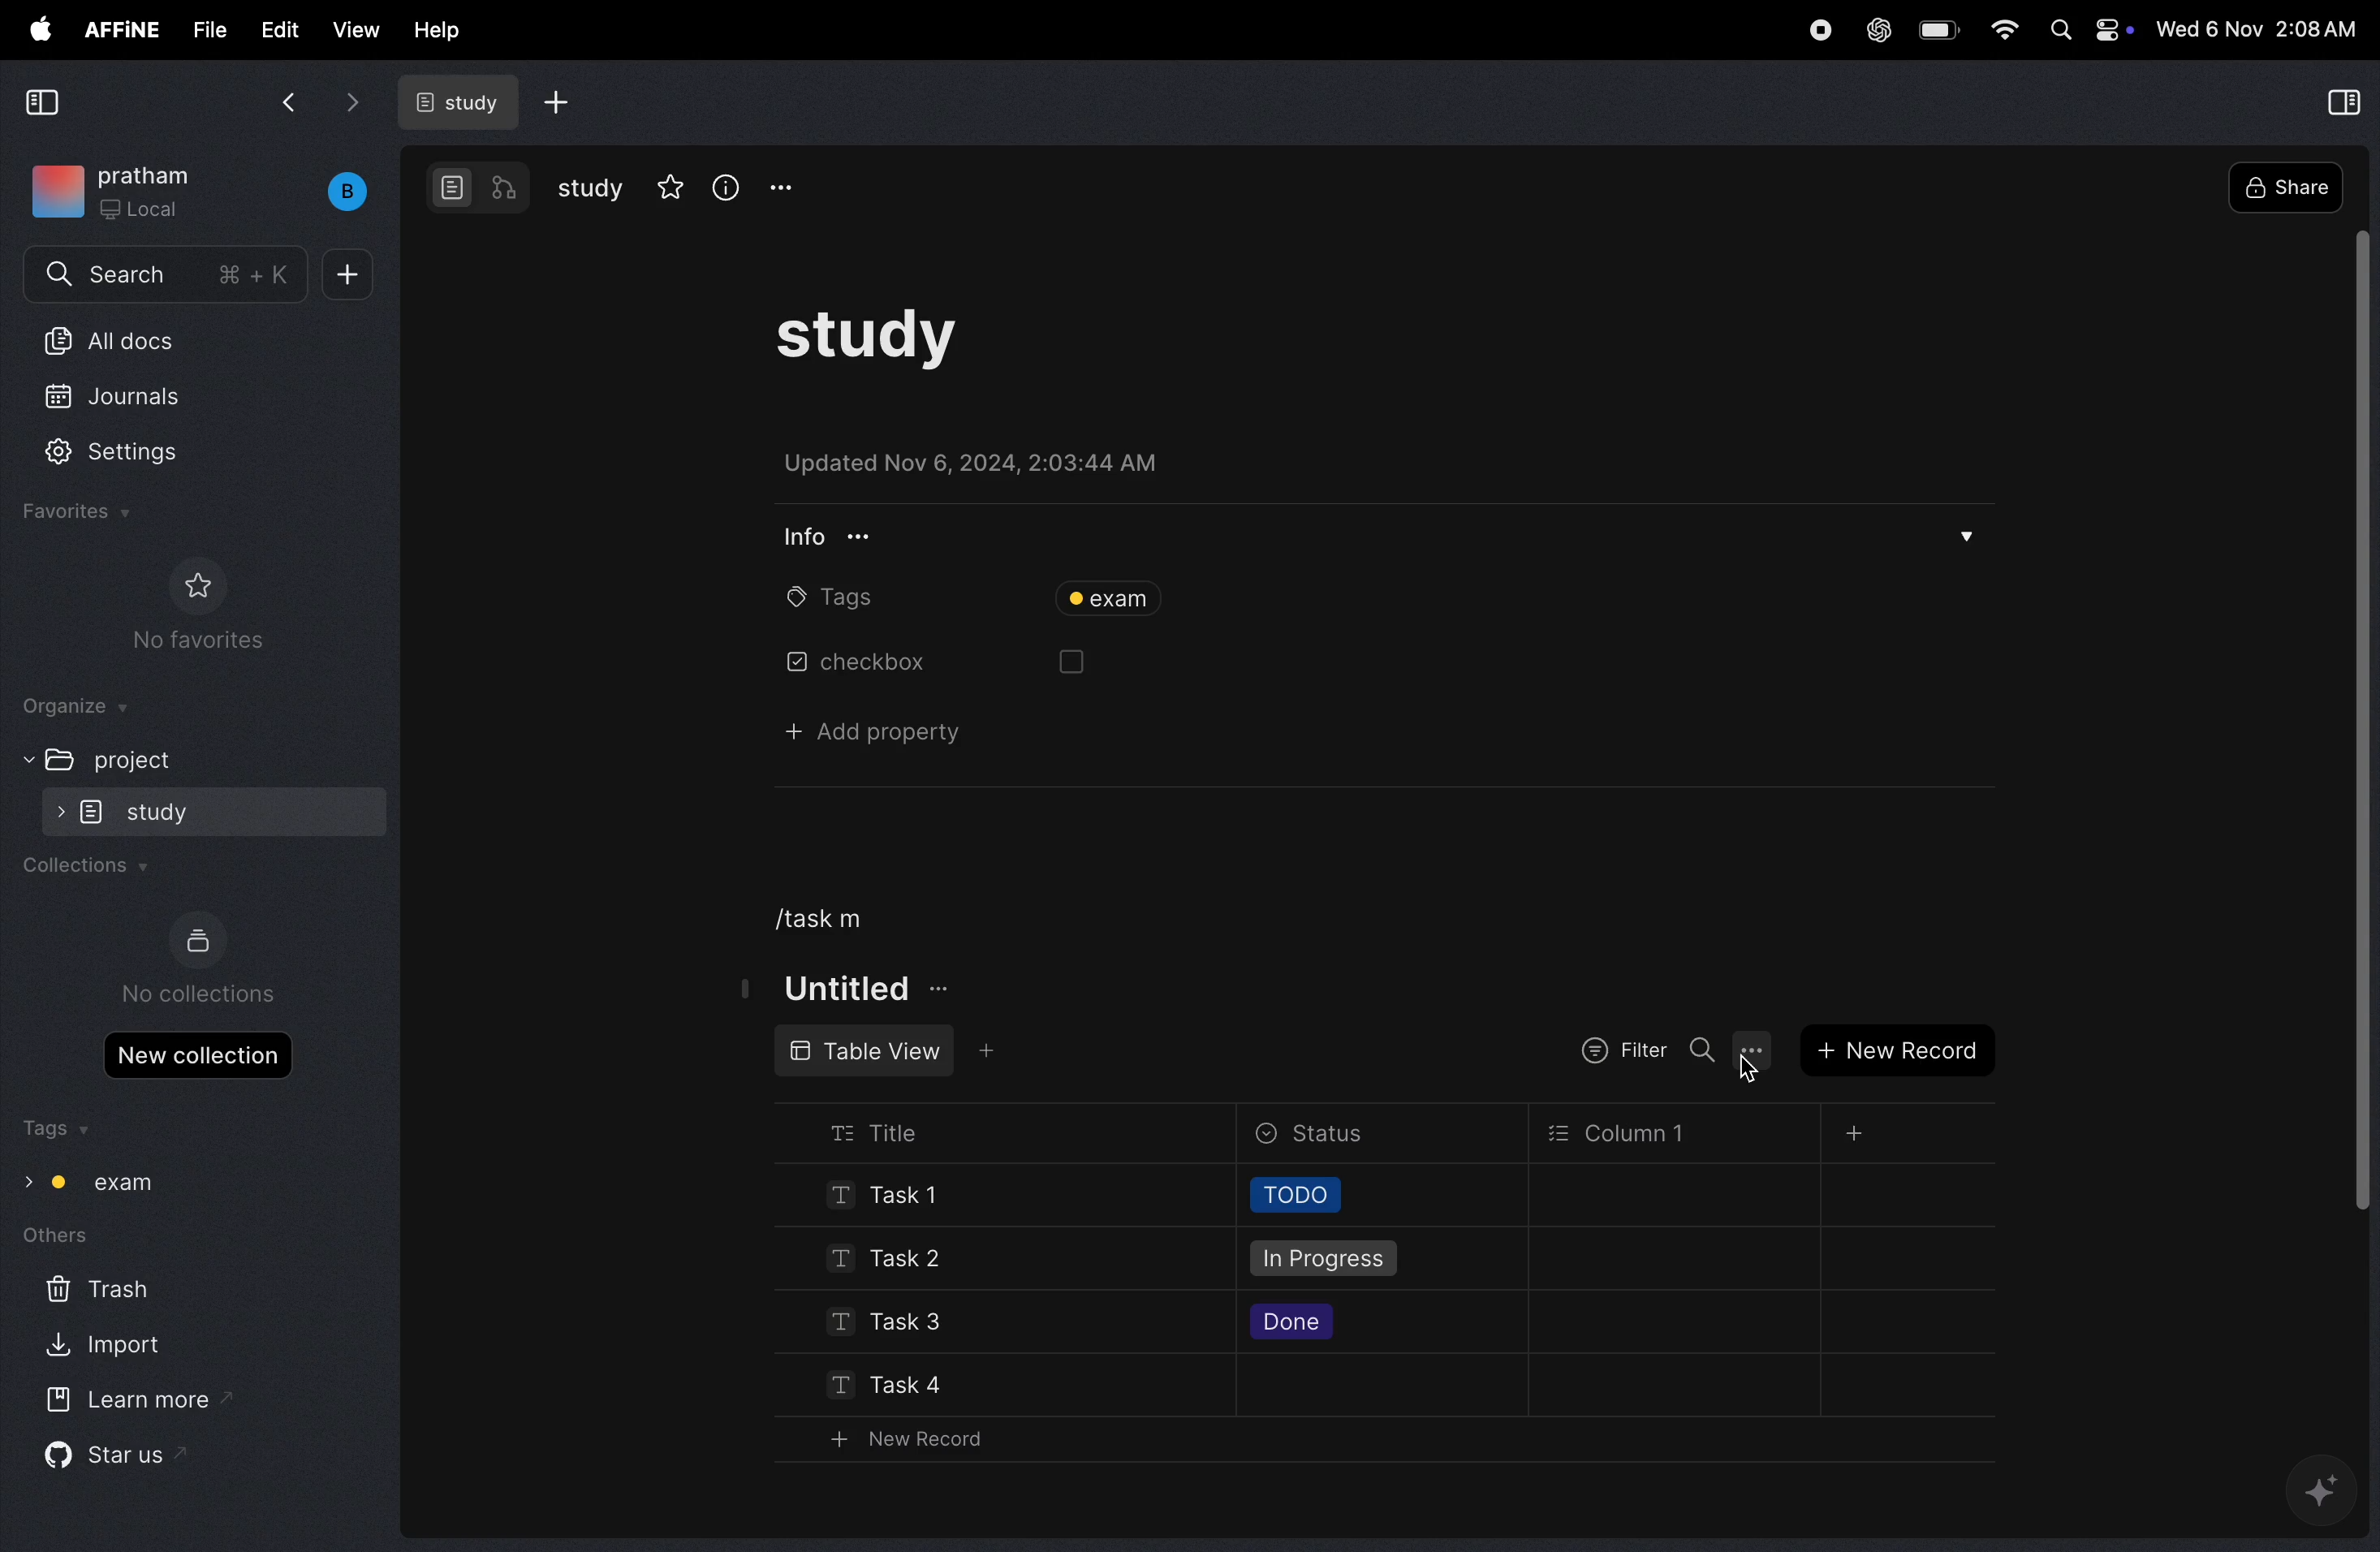  Describe the element at coordinates (1897, 1048) in the screenshot. I see `new record` at that location.